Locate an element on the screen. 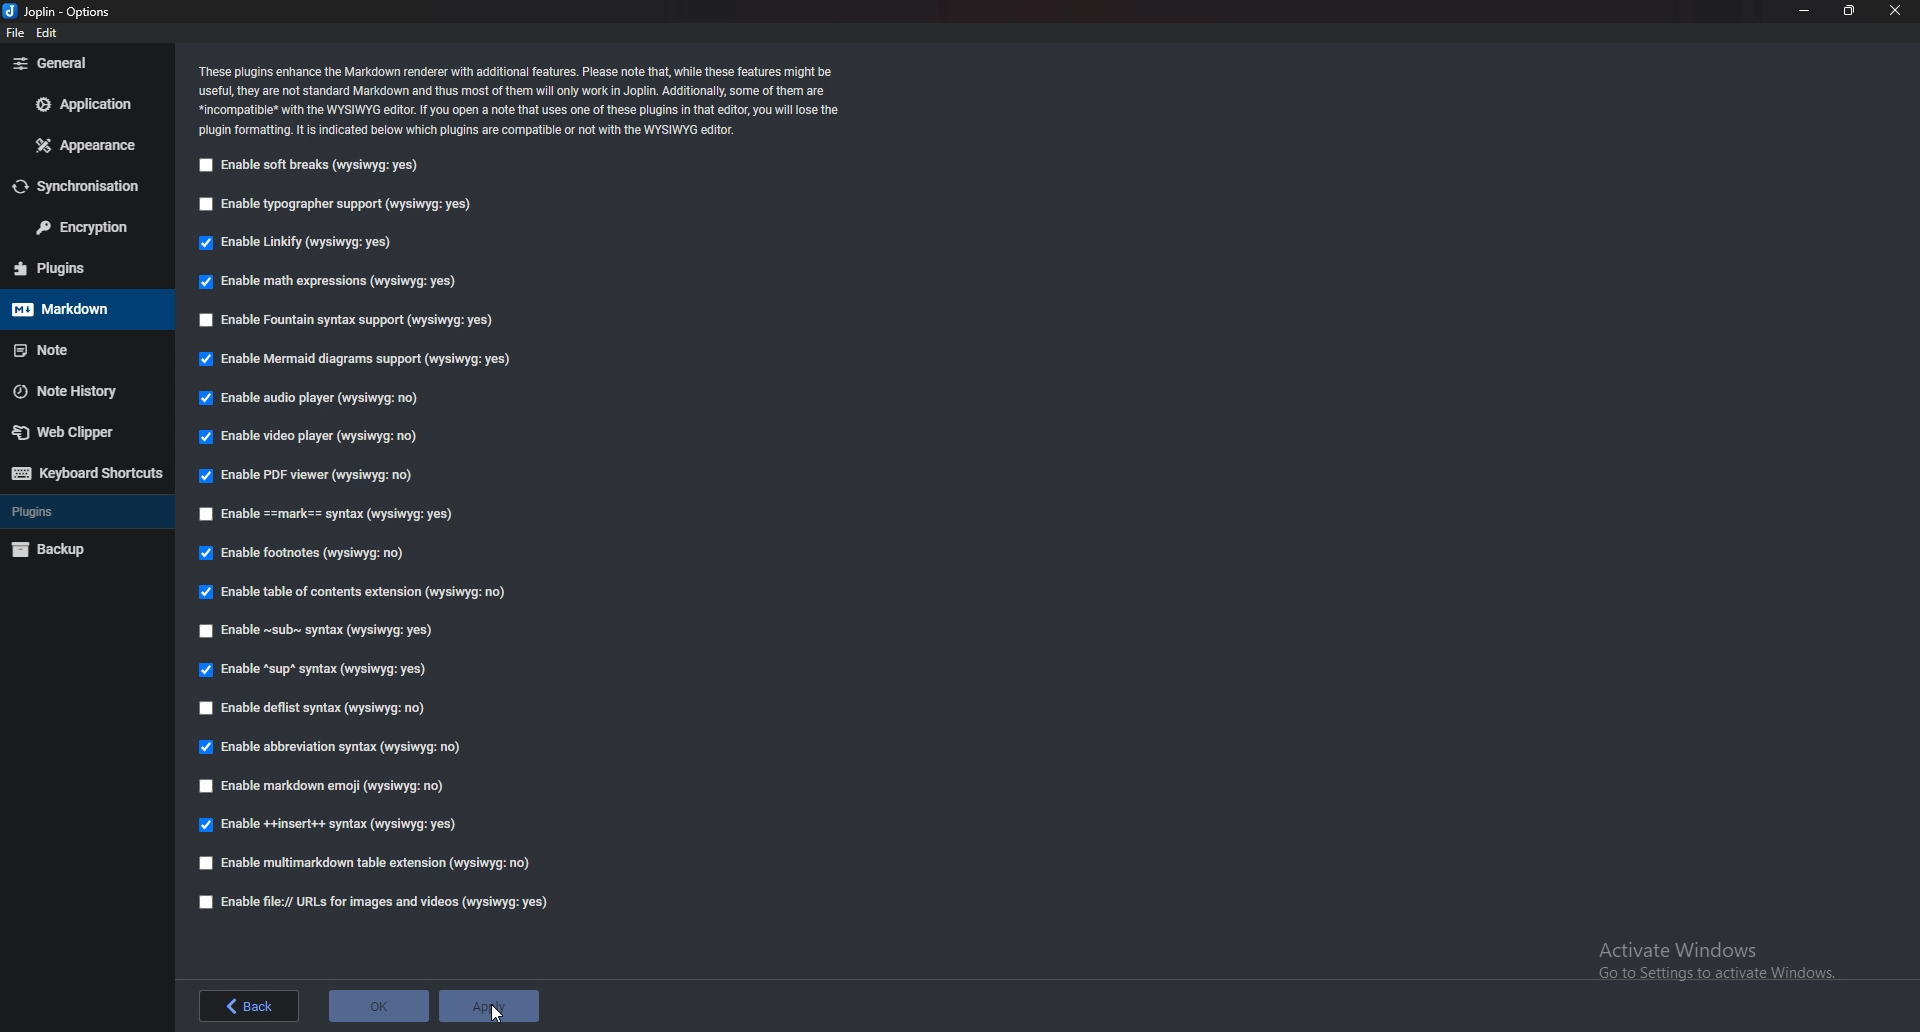 The image size is (1920, 1032). Enable file urls for image and videos is located at coordinates (389, 901).